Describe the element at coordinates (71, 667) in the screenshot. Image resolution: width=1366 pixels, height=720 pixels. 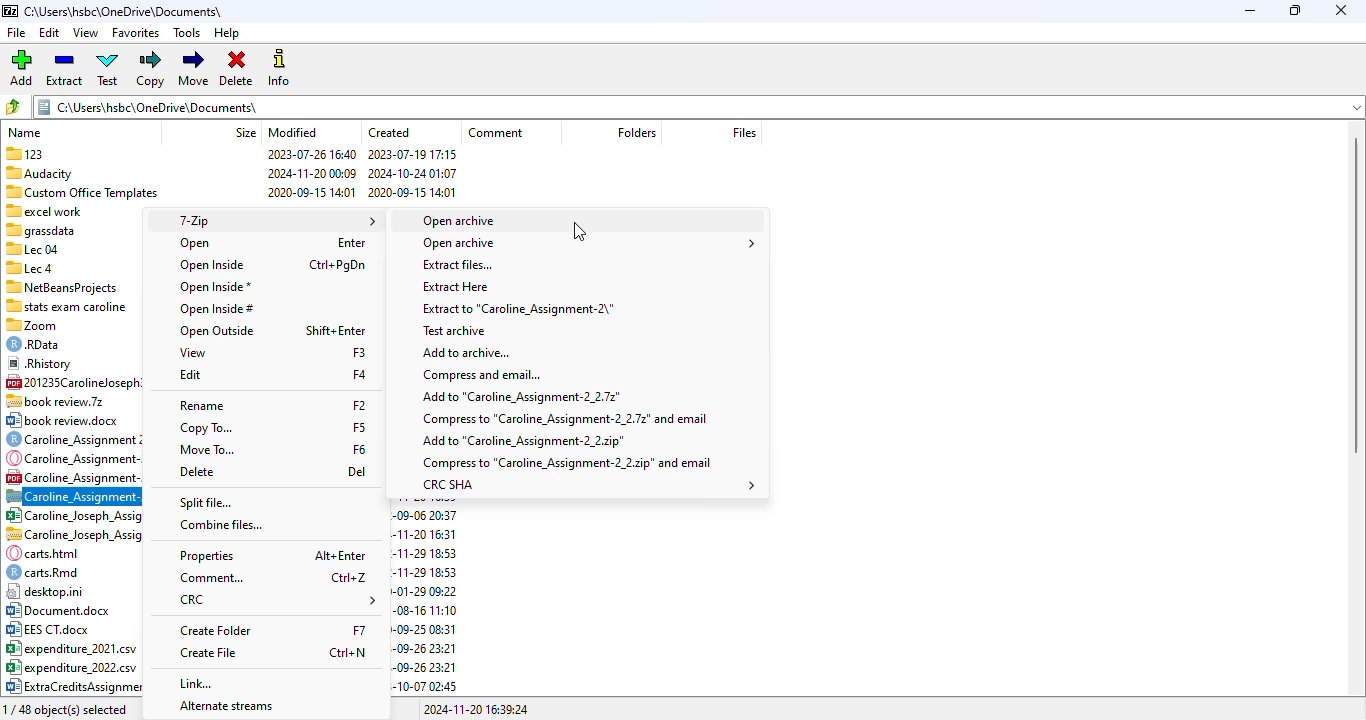
I see `8° expenditure_2022.csv 504 2023-10-06 15:41 2023-09-26 23:21` at that location.